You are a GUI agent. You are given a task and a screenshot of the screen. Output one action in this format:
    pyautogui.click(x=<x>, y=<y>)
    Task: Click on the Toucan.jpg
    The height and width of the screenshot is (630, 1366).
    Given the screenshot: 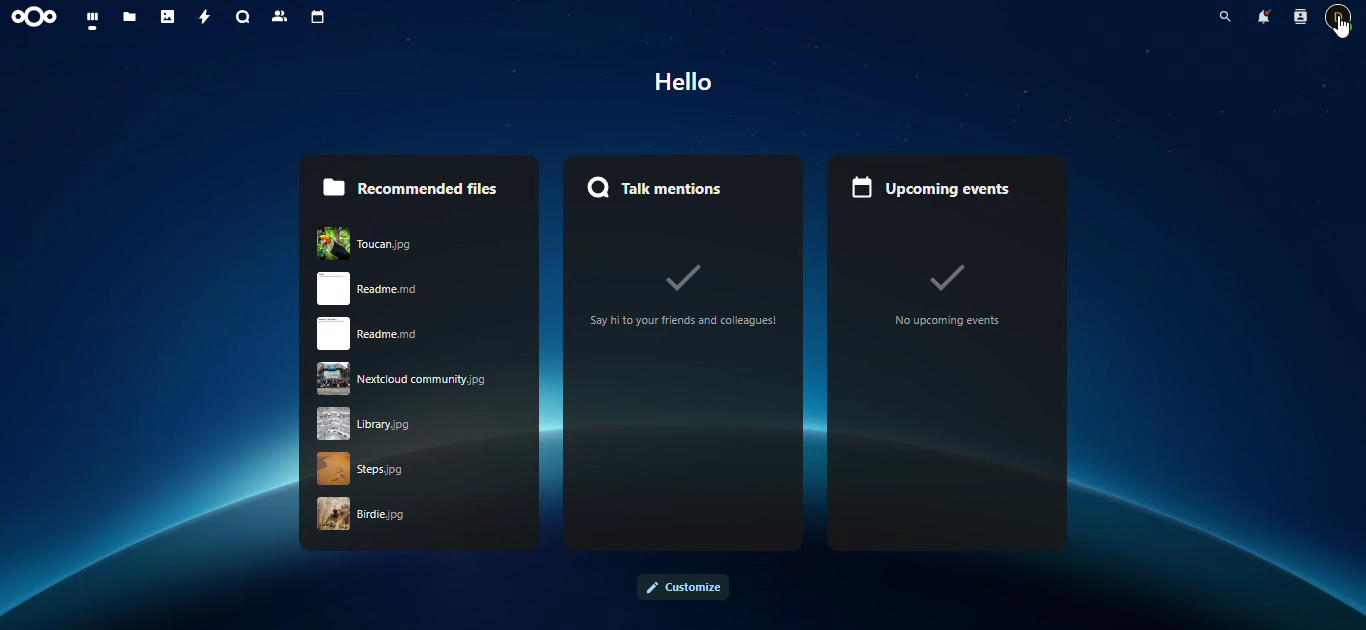 What is the action you would take?
    pyautogui.click(x=408, y=240)
    